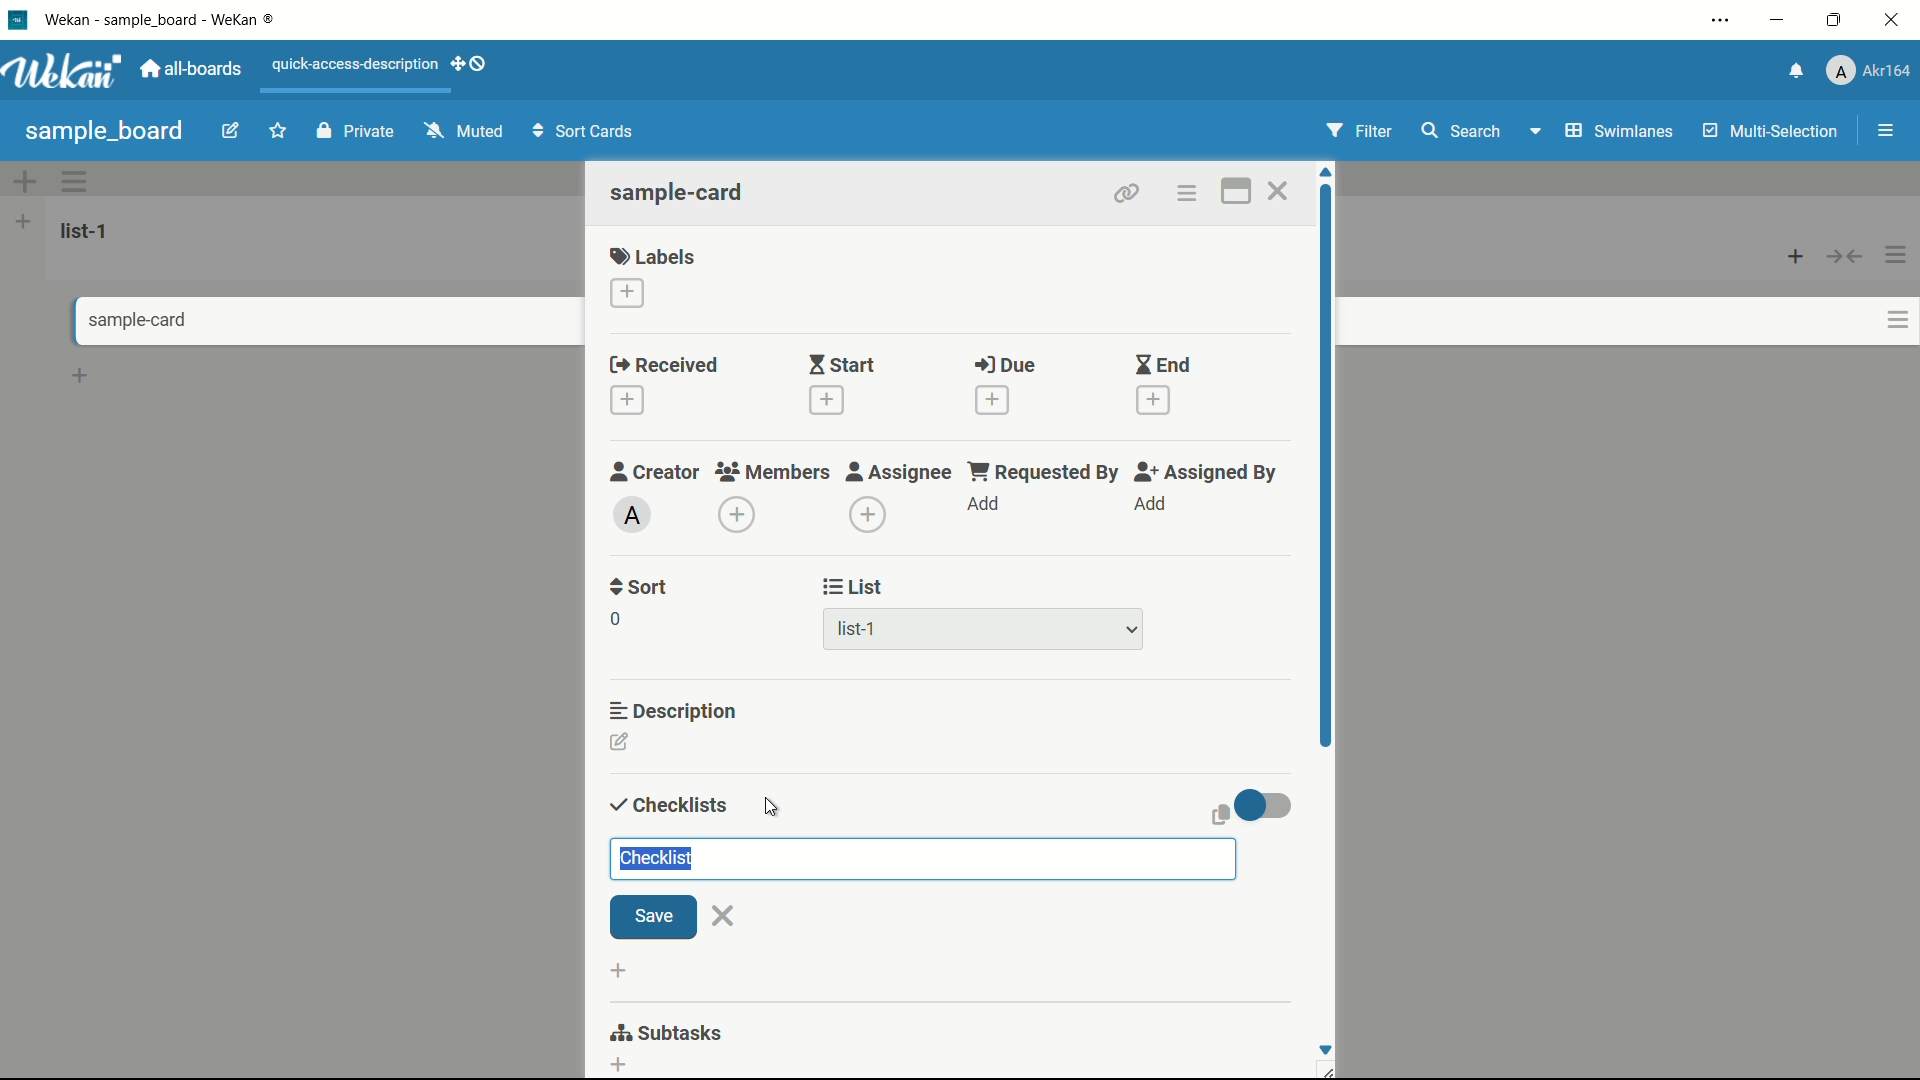 This screenshot has height=1080, width=1920. I want to click on requested by, so click(1045, 471).